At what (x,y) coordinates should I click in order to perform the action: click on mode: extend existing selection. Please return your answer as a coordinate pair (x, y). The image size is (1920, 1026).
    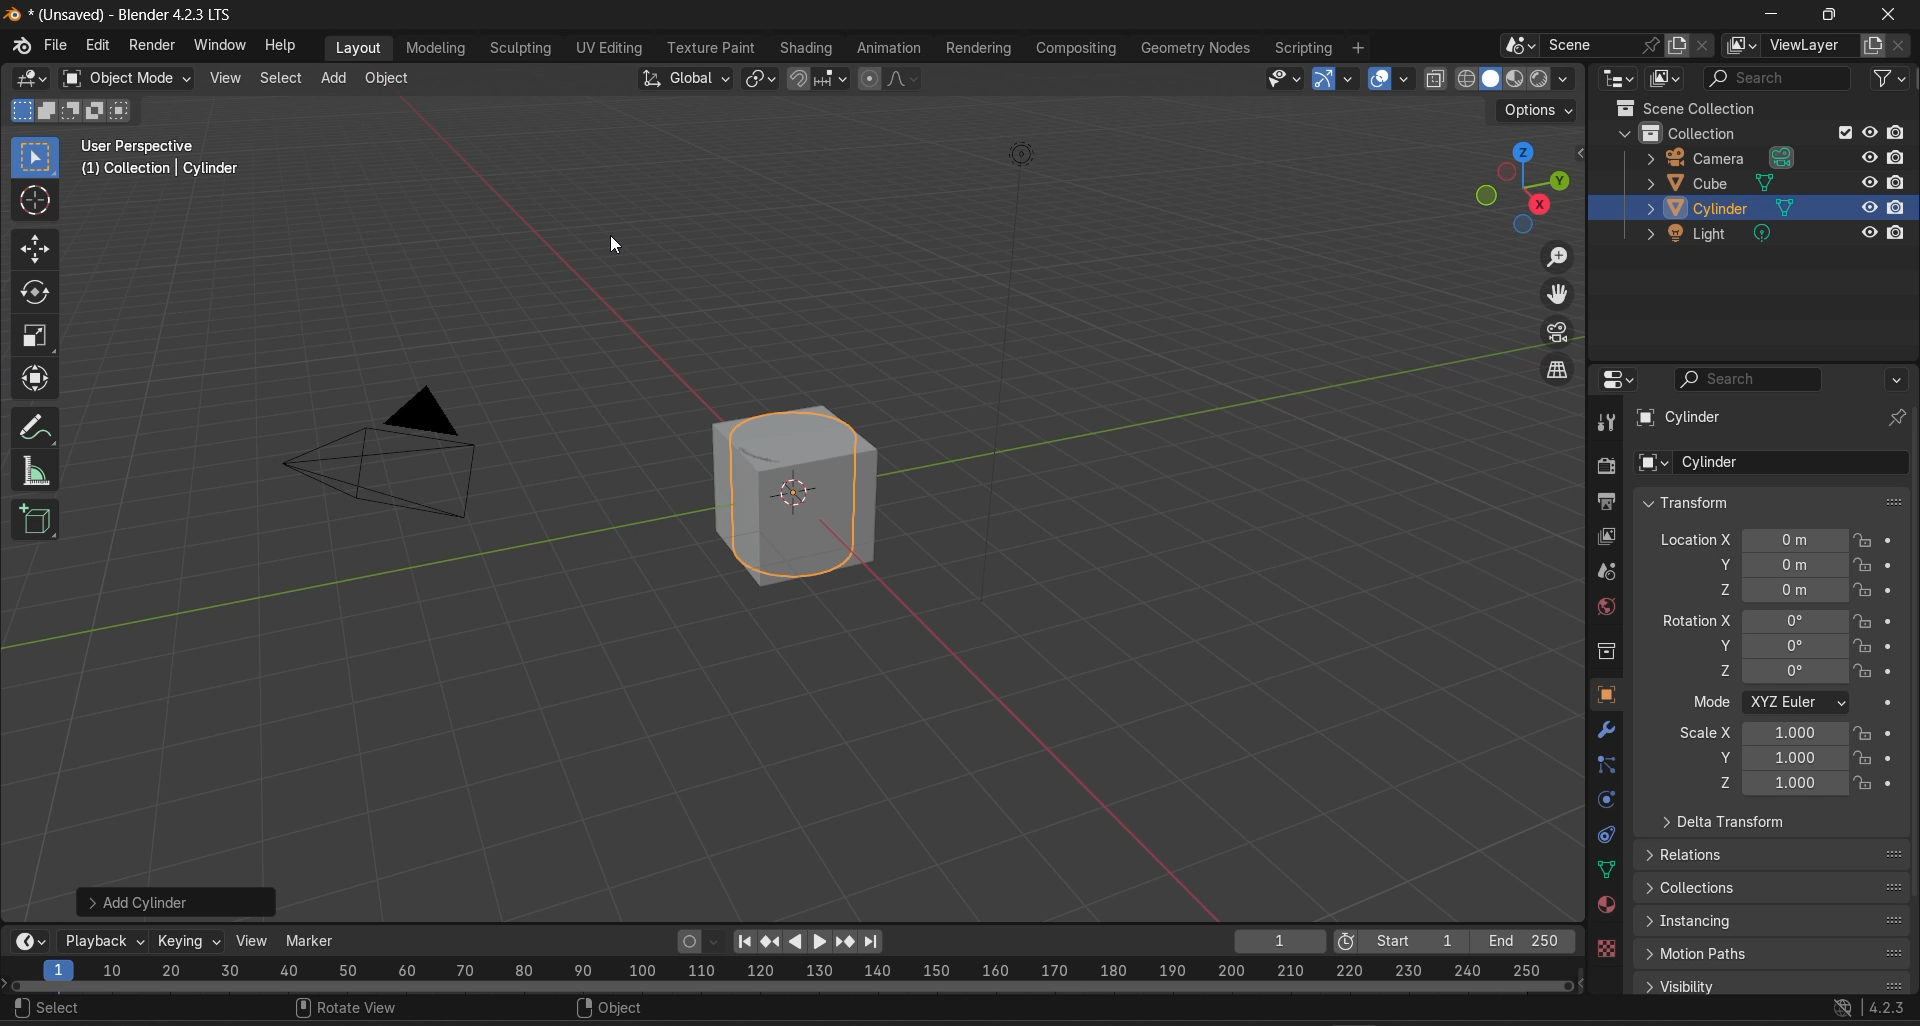
    Looking at the image, I should click on (46, 111).